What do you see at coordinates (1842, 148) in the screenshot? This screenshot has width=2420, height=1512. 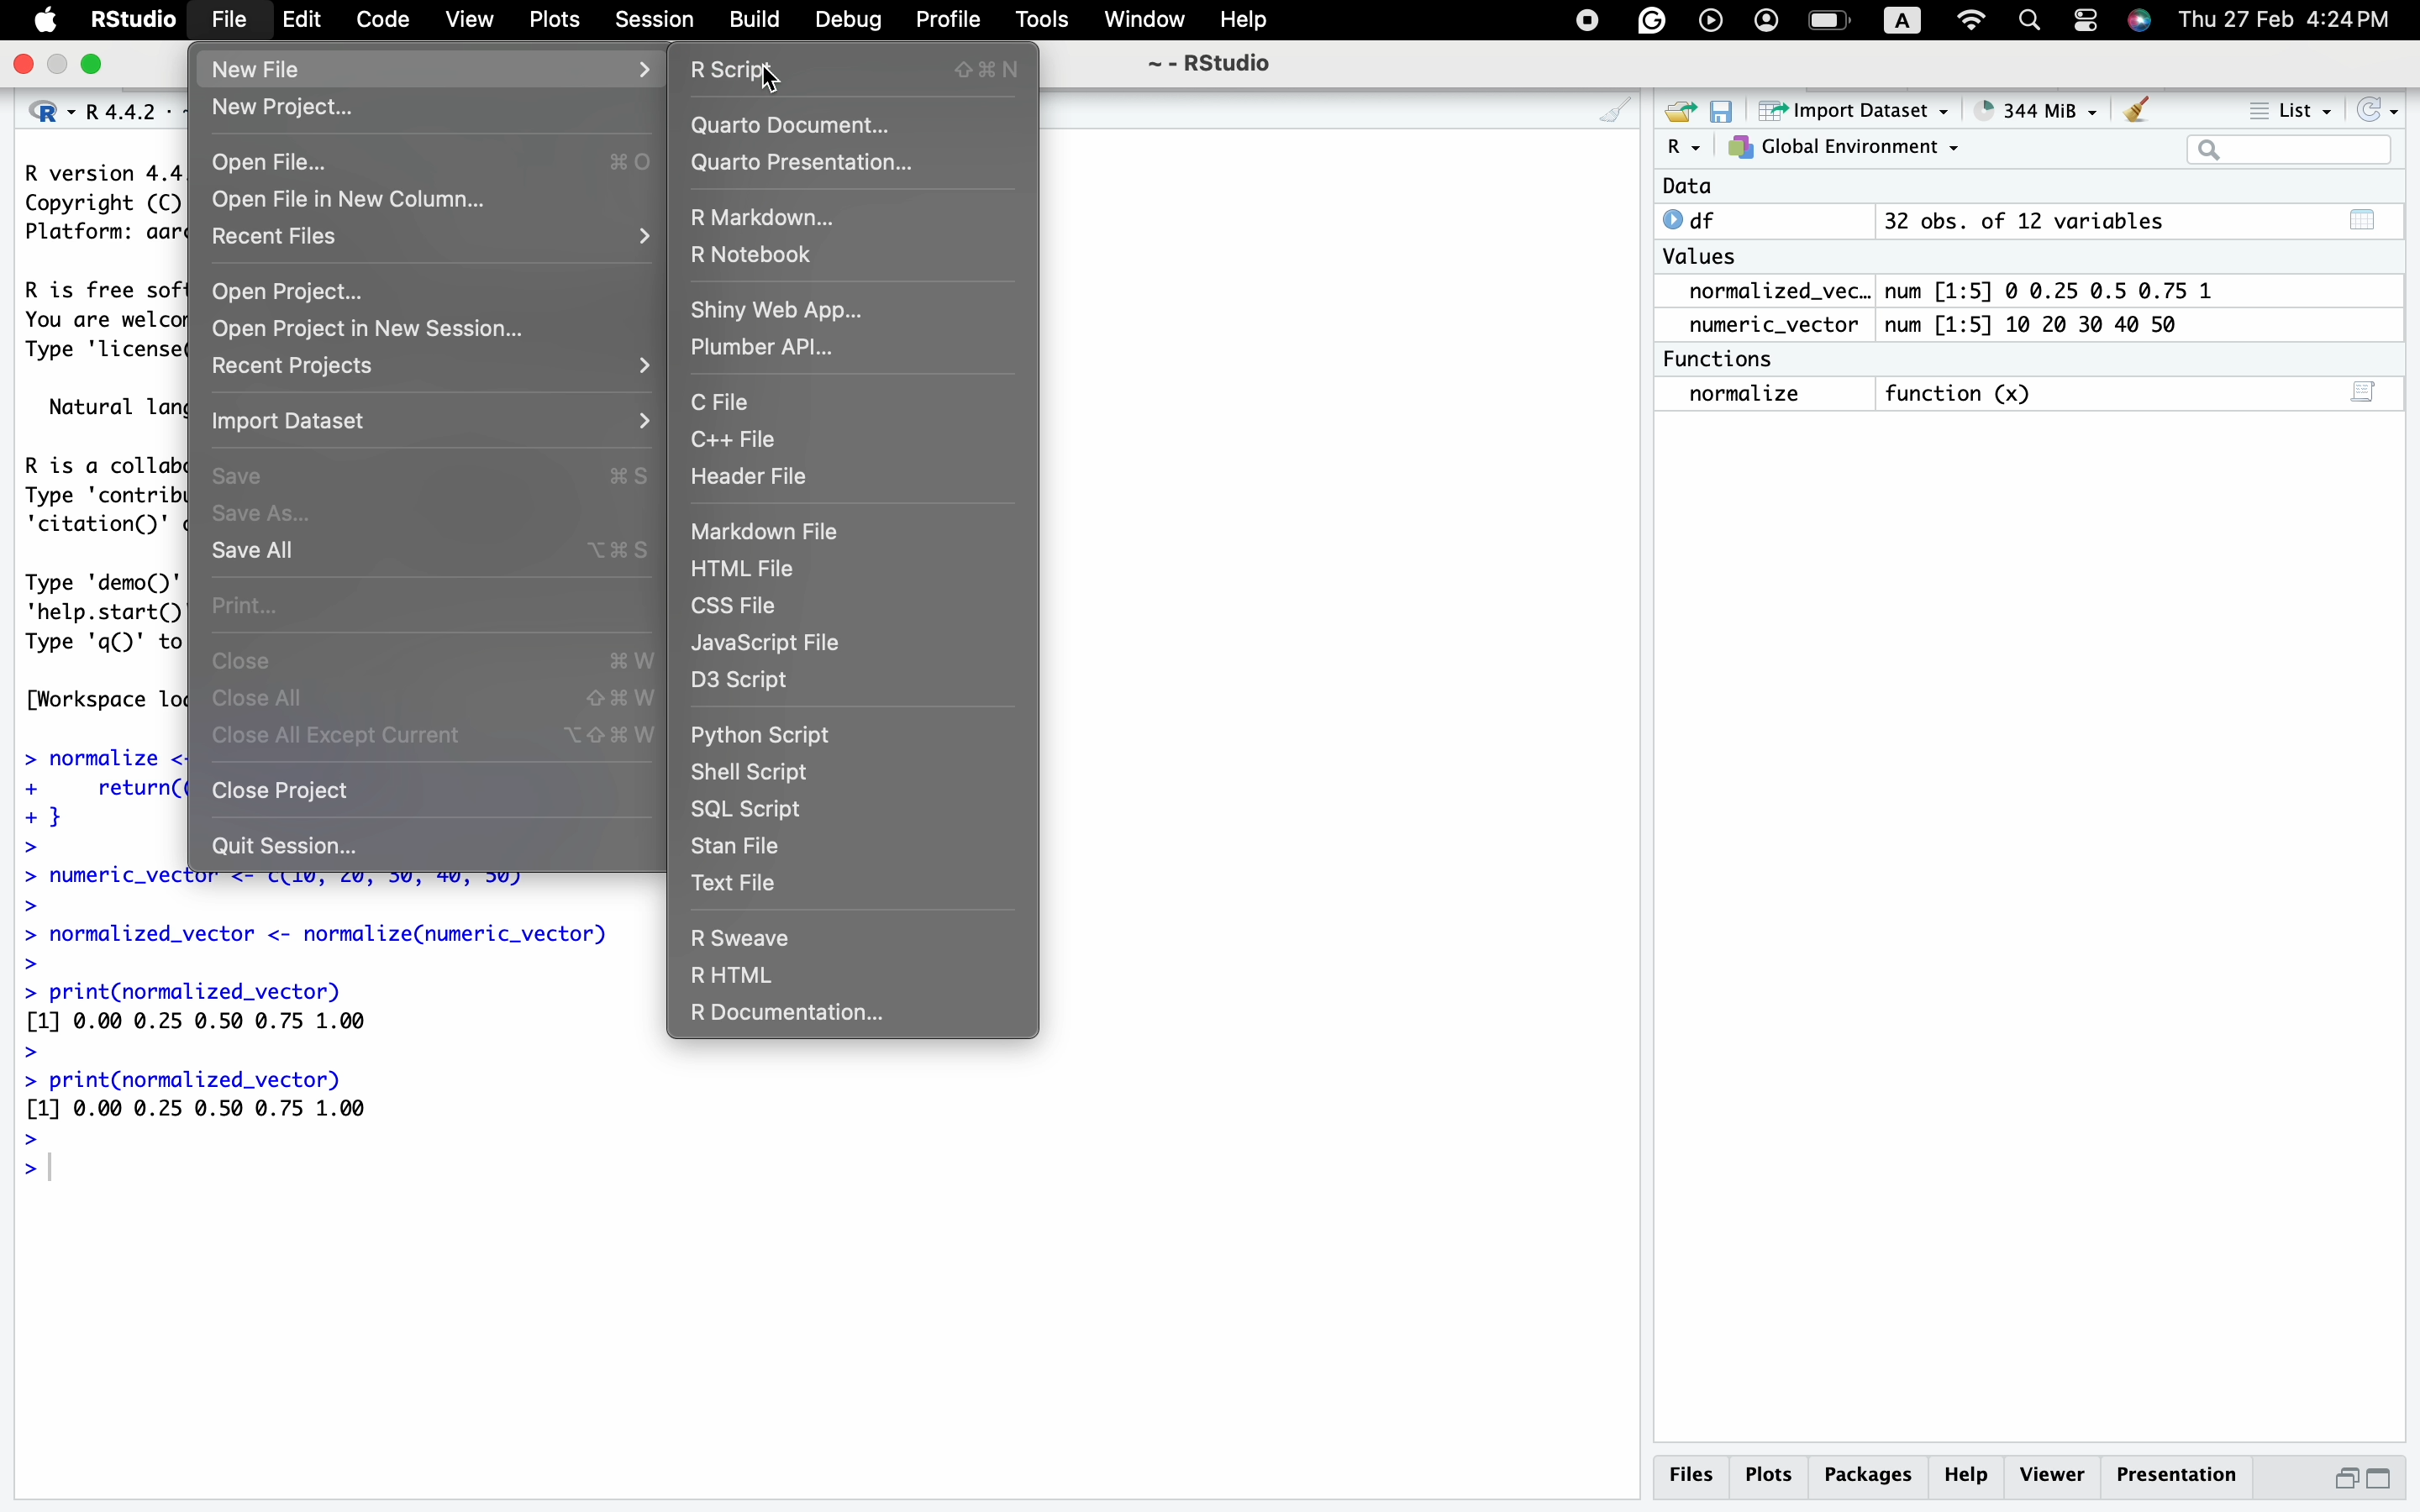 I see `Global Environment` at bounding box center [1842, 148].